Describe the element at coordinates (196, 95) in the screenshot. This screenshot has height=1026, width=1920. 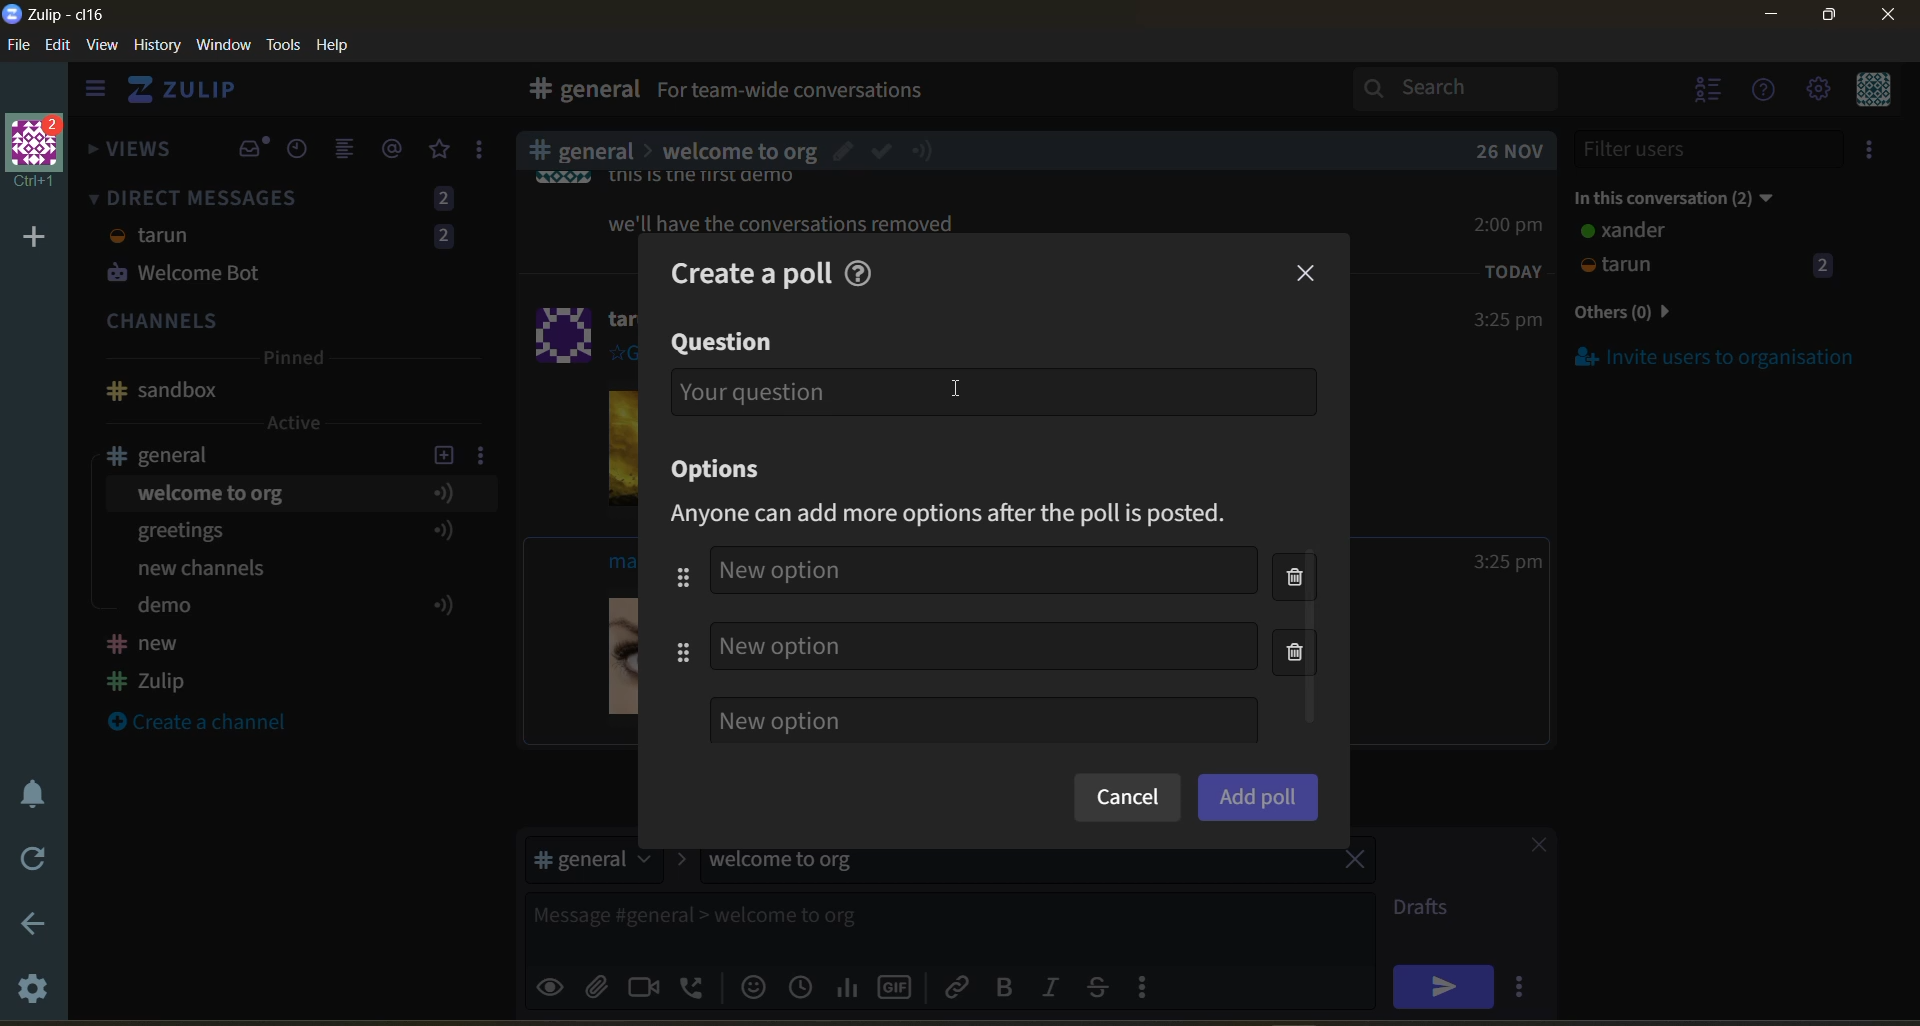
I see `home view` at that location.